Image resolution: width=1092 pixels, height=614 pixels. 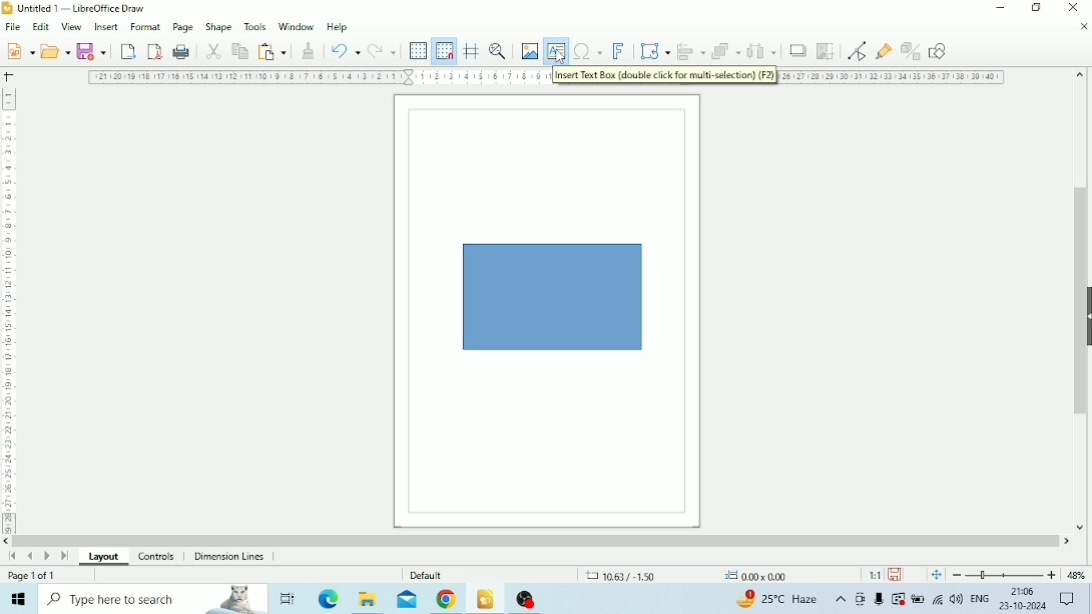 What do you see at coordinates (529, 52) in the screenshot?
I see `Insert Image` at bounding box center [529, 52].